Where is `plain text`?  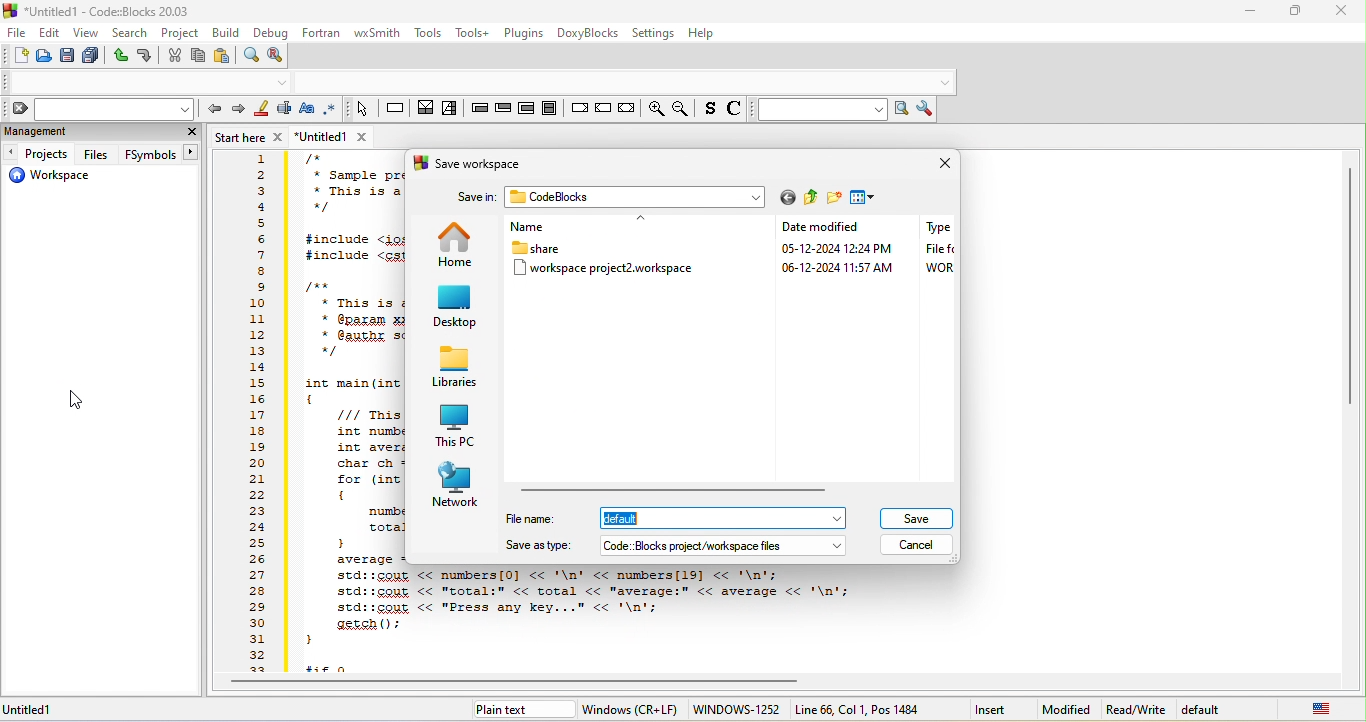 plain text is located at coordinates (506, 712).